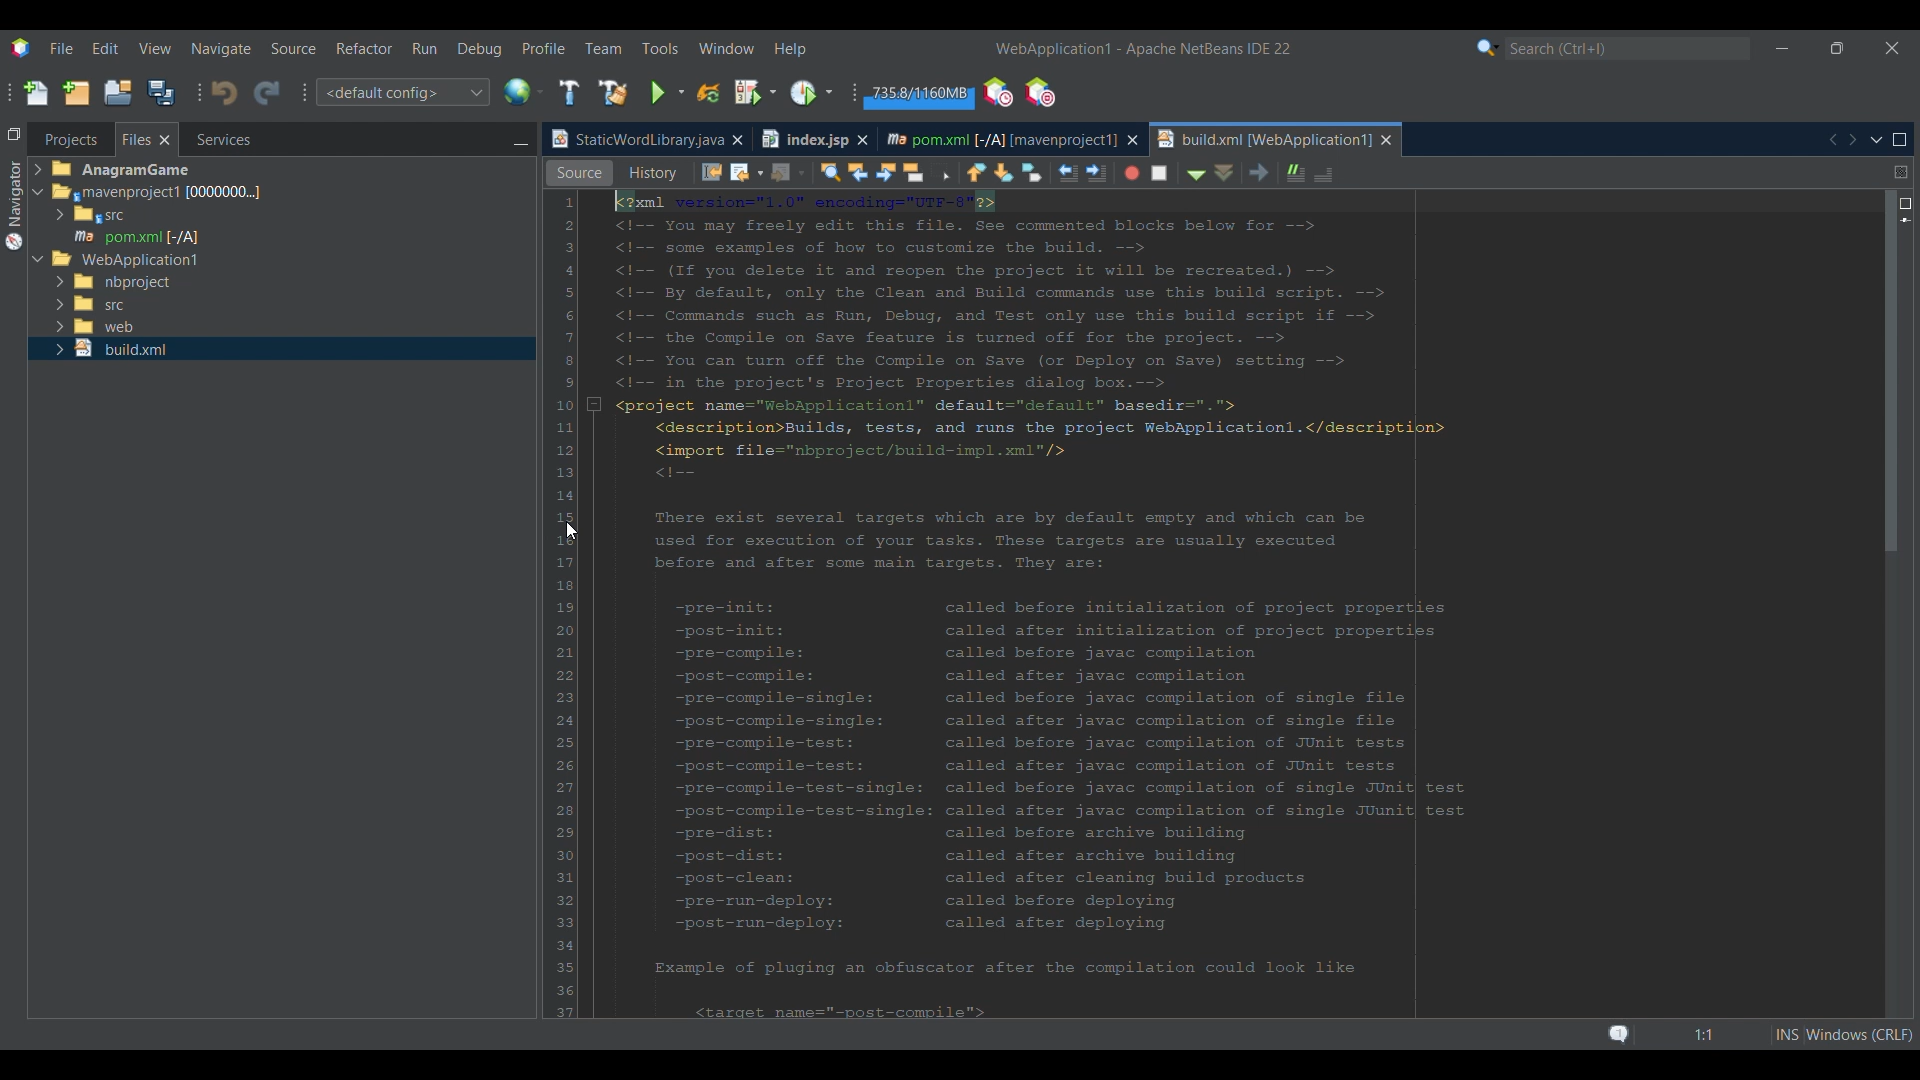  Describe the element at coordinates (1488, 48) in the screenshot. I see `Search category selection` at that location.